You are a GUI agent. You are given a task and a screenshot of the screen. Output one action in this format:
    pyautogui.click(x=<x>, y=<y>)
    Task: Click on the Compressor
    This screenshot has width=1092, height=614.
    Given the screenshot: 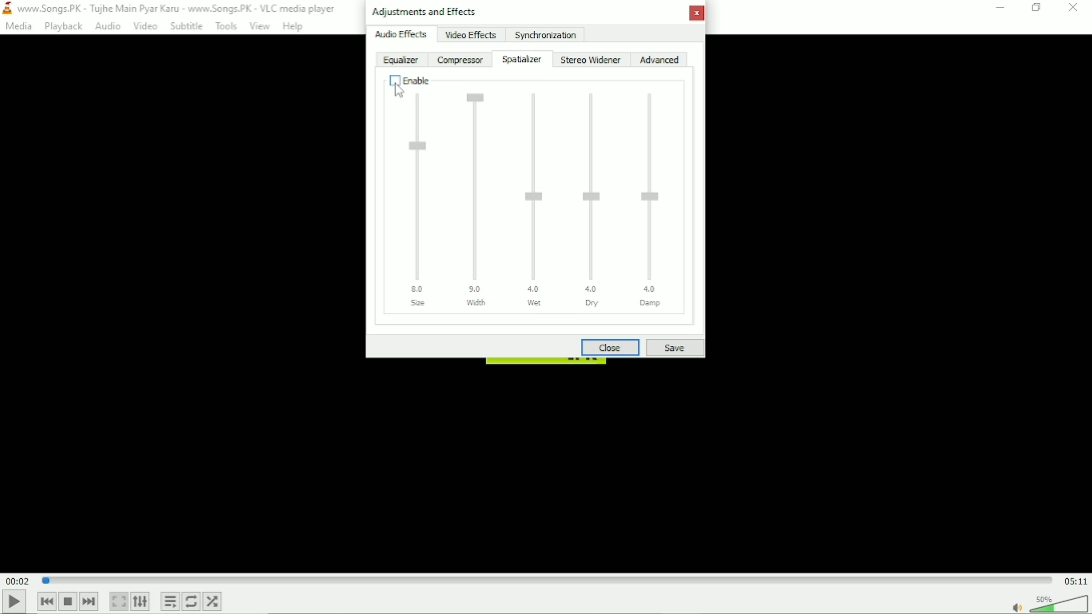 What is the action you would take?
    pyautogui.click(x=460, y=60)
    